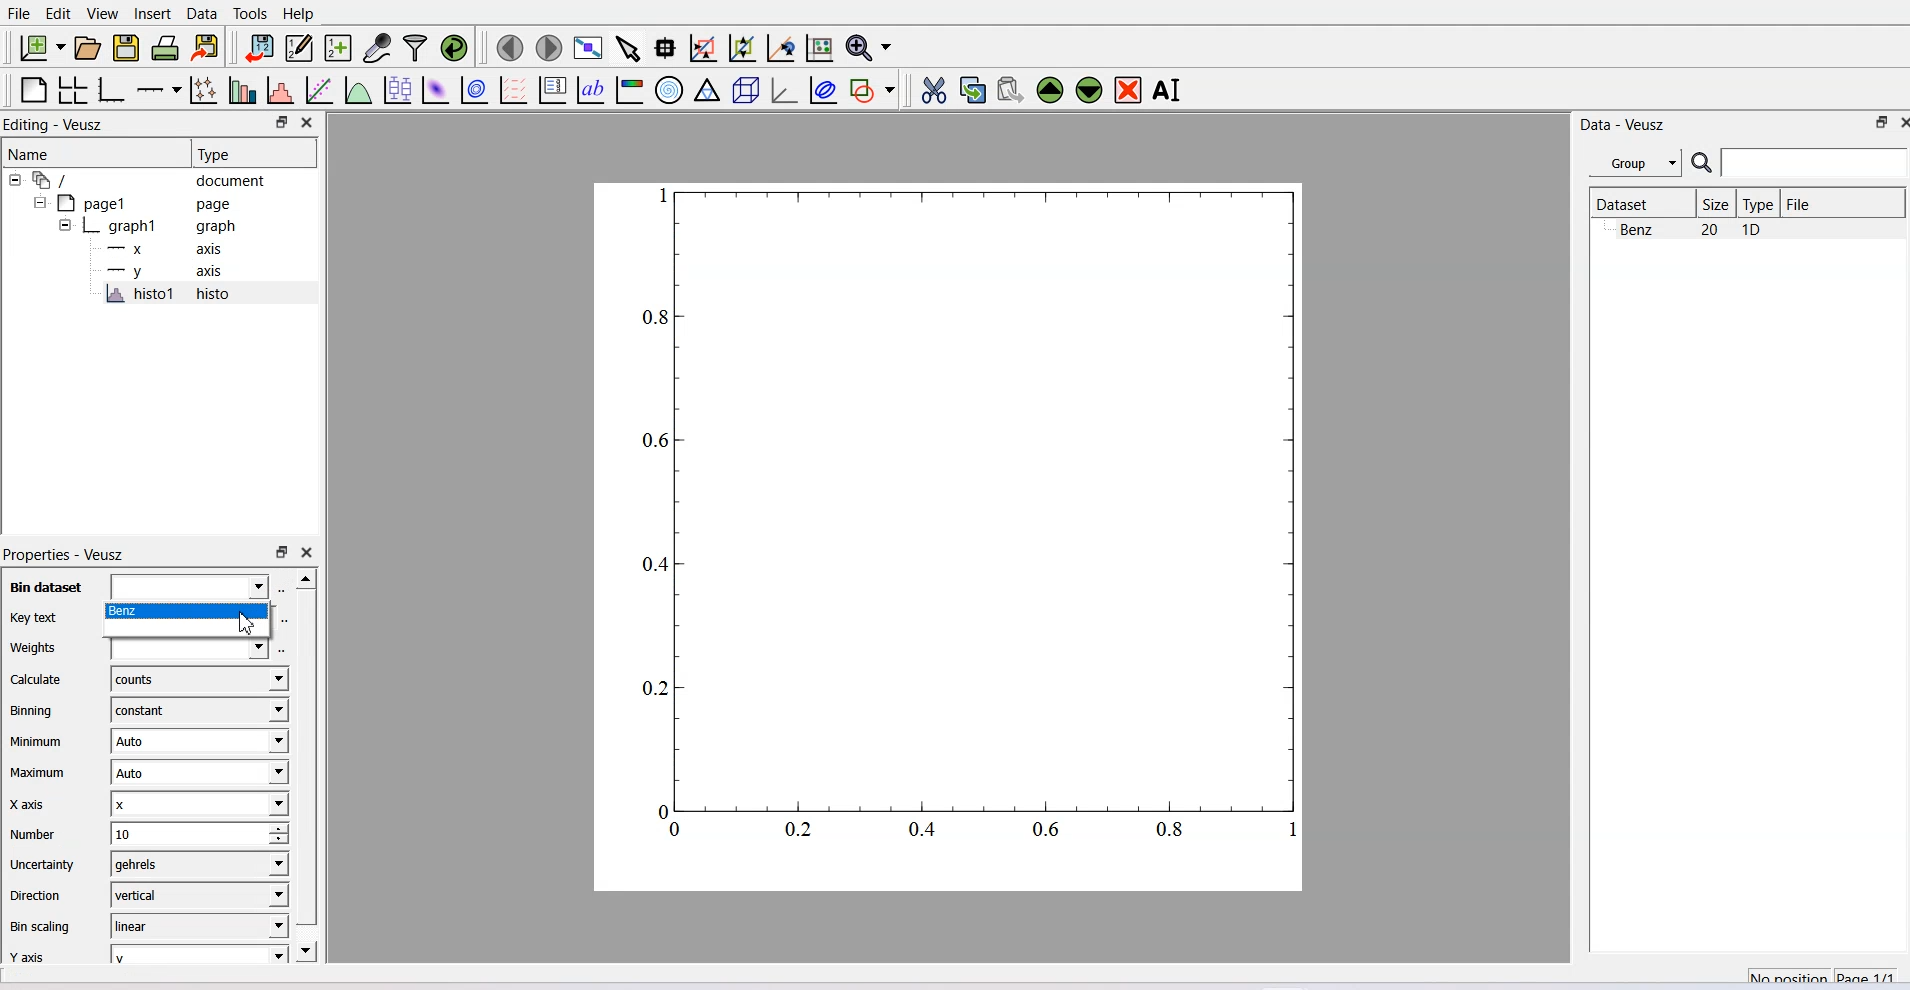  What do you see at coordinates (552, 90) in the screenshot?
I see `Plot key` at bounding box center [552, 90].